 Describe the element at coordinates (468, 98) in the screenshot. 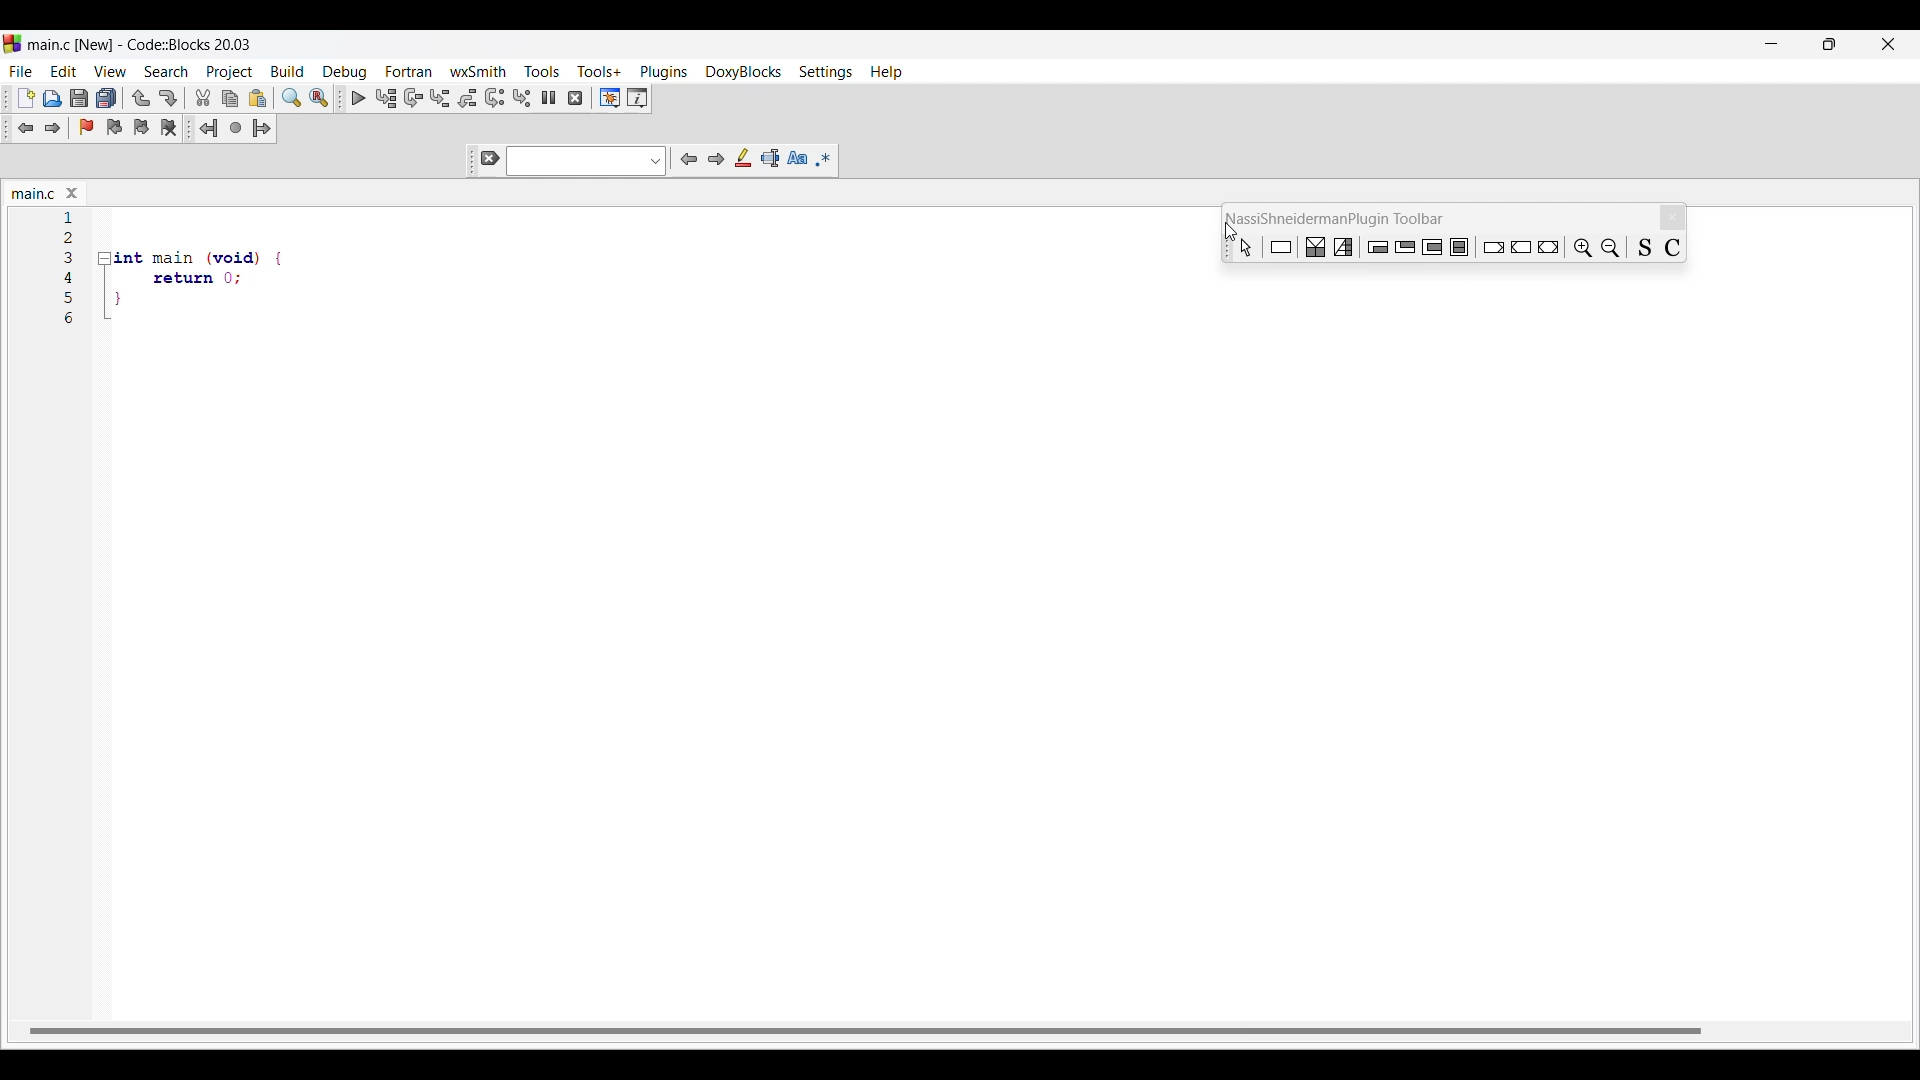

I see `Step out` at that location.